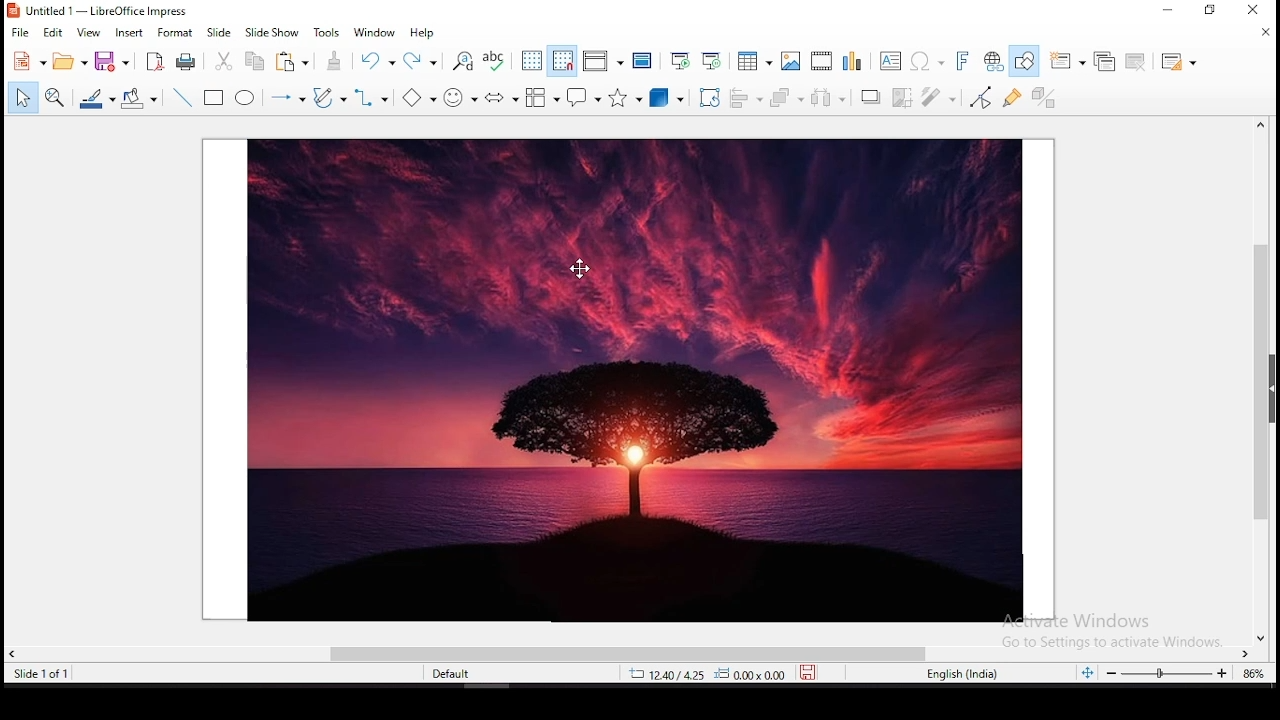 The width and height of the screenshot is (1280, 720). Describe the element at coordinates (962, 674) in the screenshot. I see `english (india)` at that location.